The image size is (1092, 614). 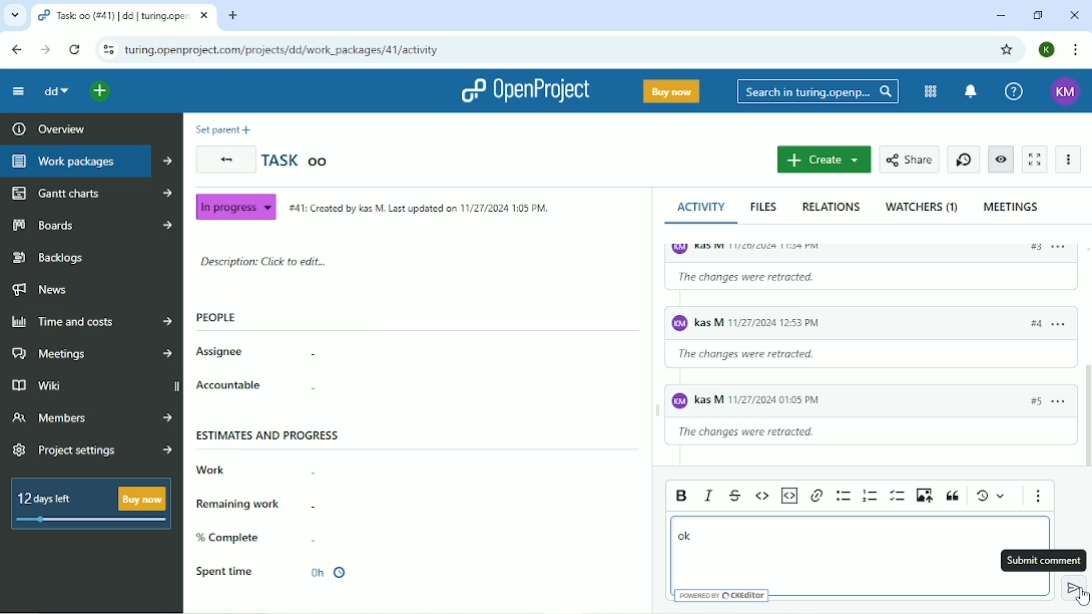 What do you see at coordinates (1085, 419) in the screenshot?
I see `Vertical scrollbar` at bounding box center [1085, 419].